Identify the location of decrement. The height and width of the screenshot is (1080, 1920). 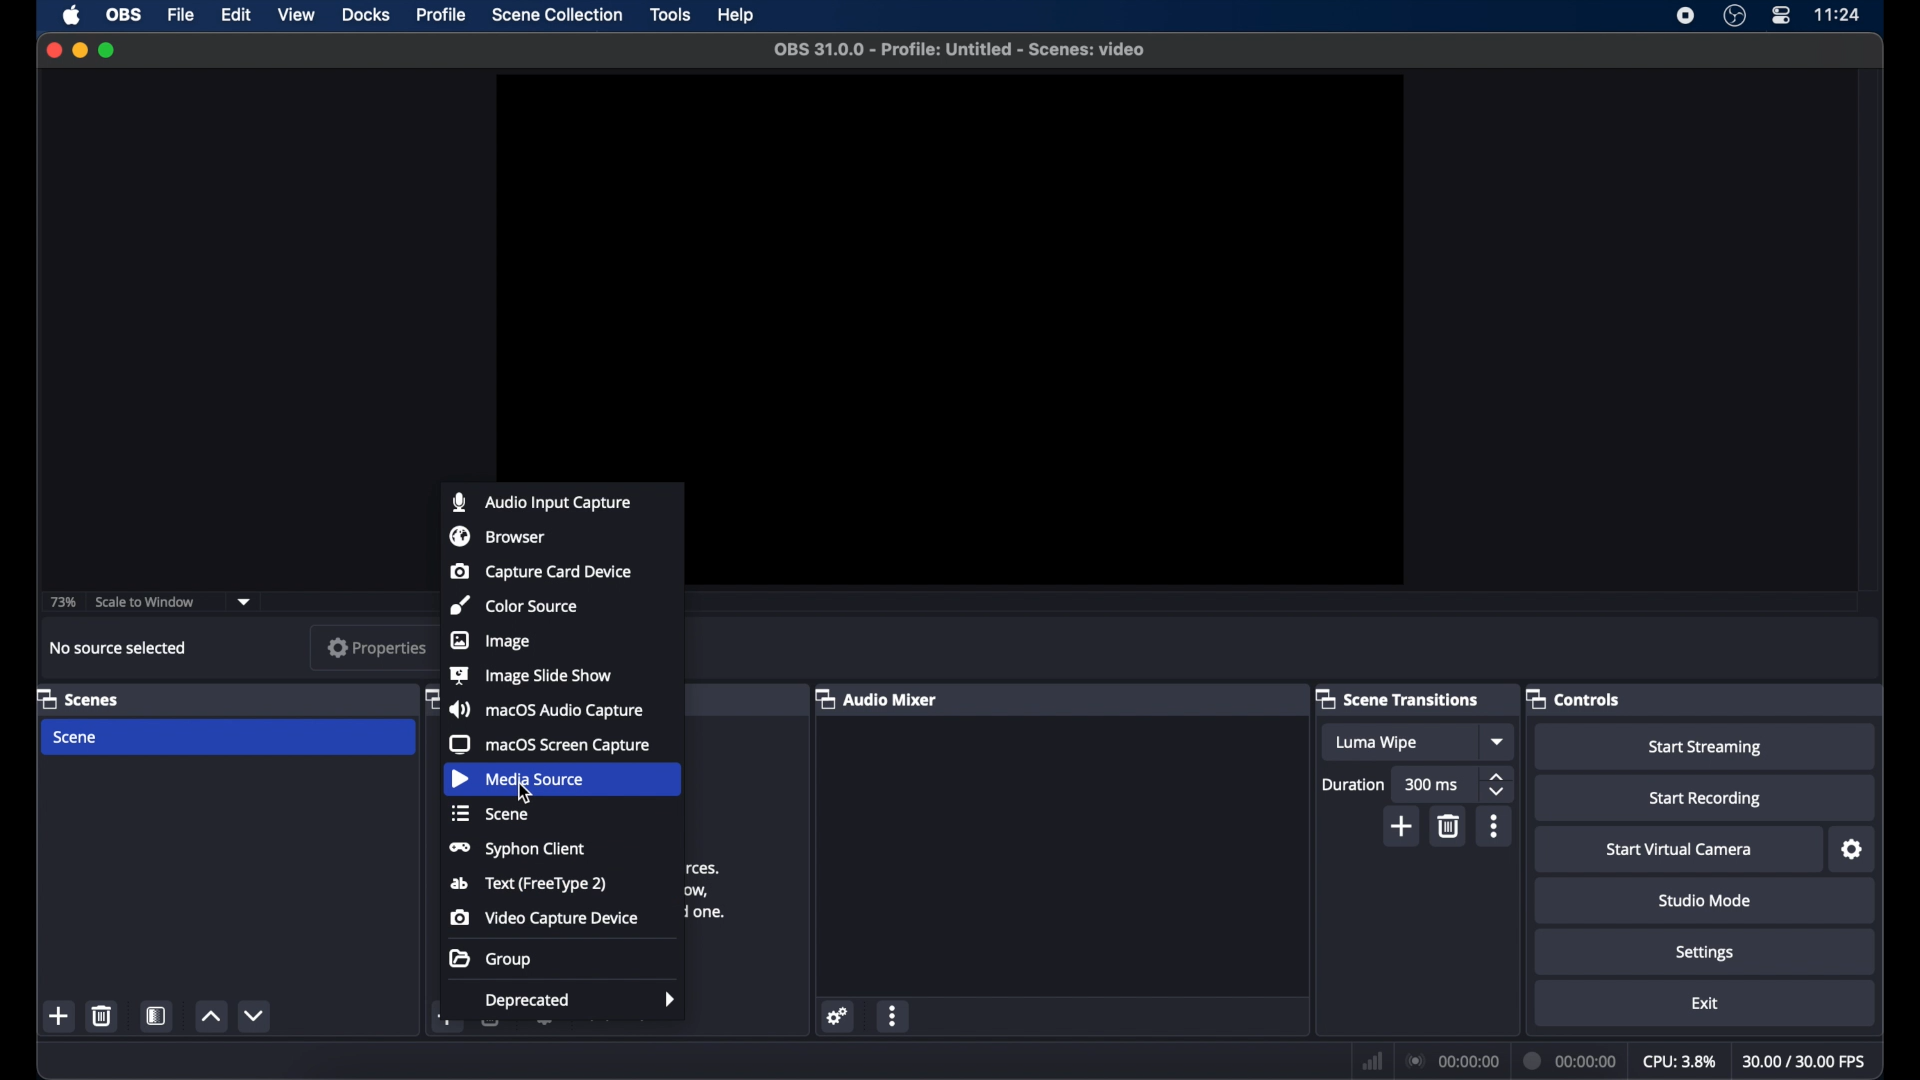
(256, 1015).